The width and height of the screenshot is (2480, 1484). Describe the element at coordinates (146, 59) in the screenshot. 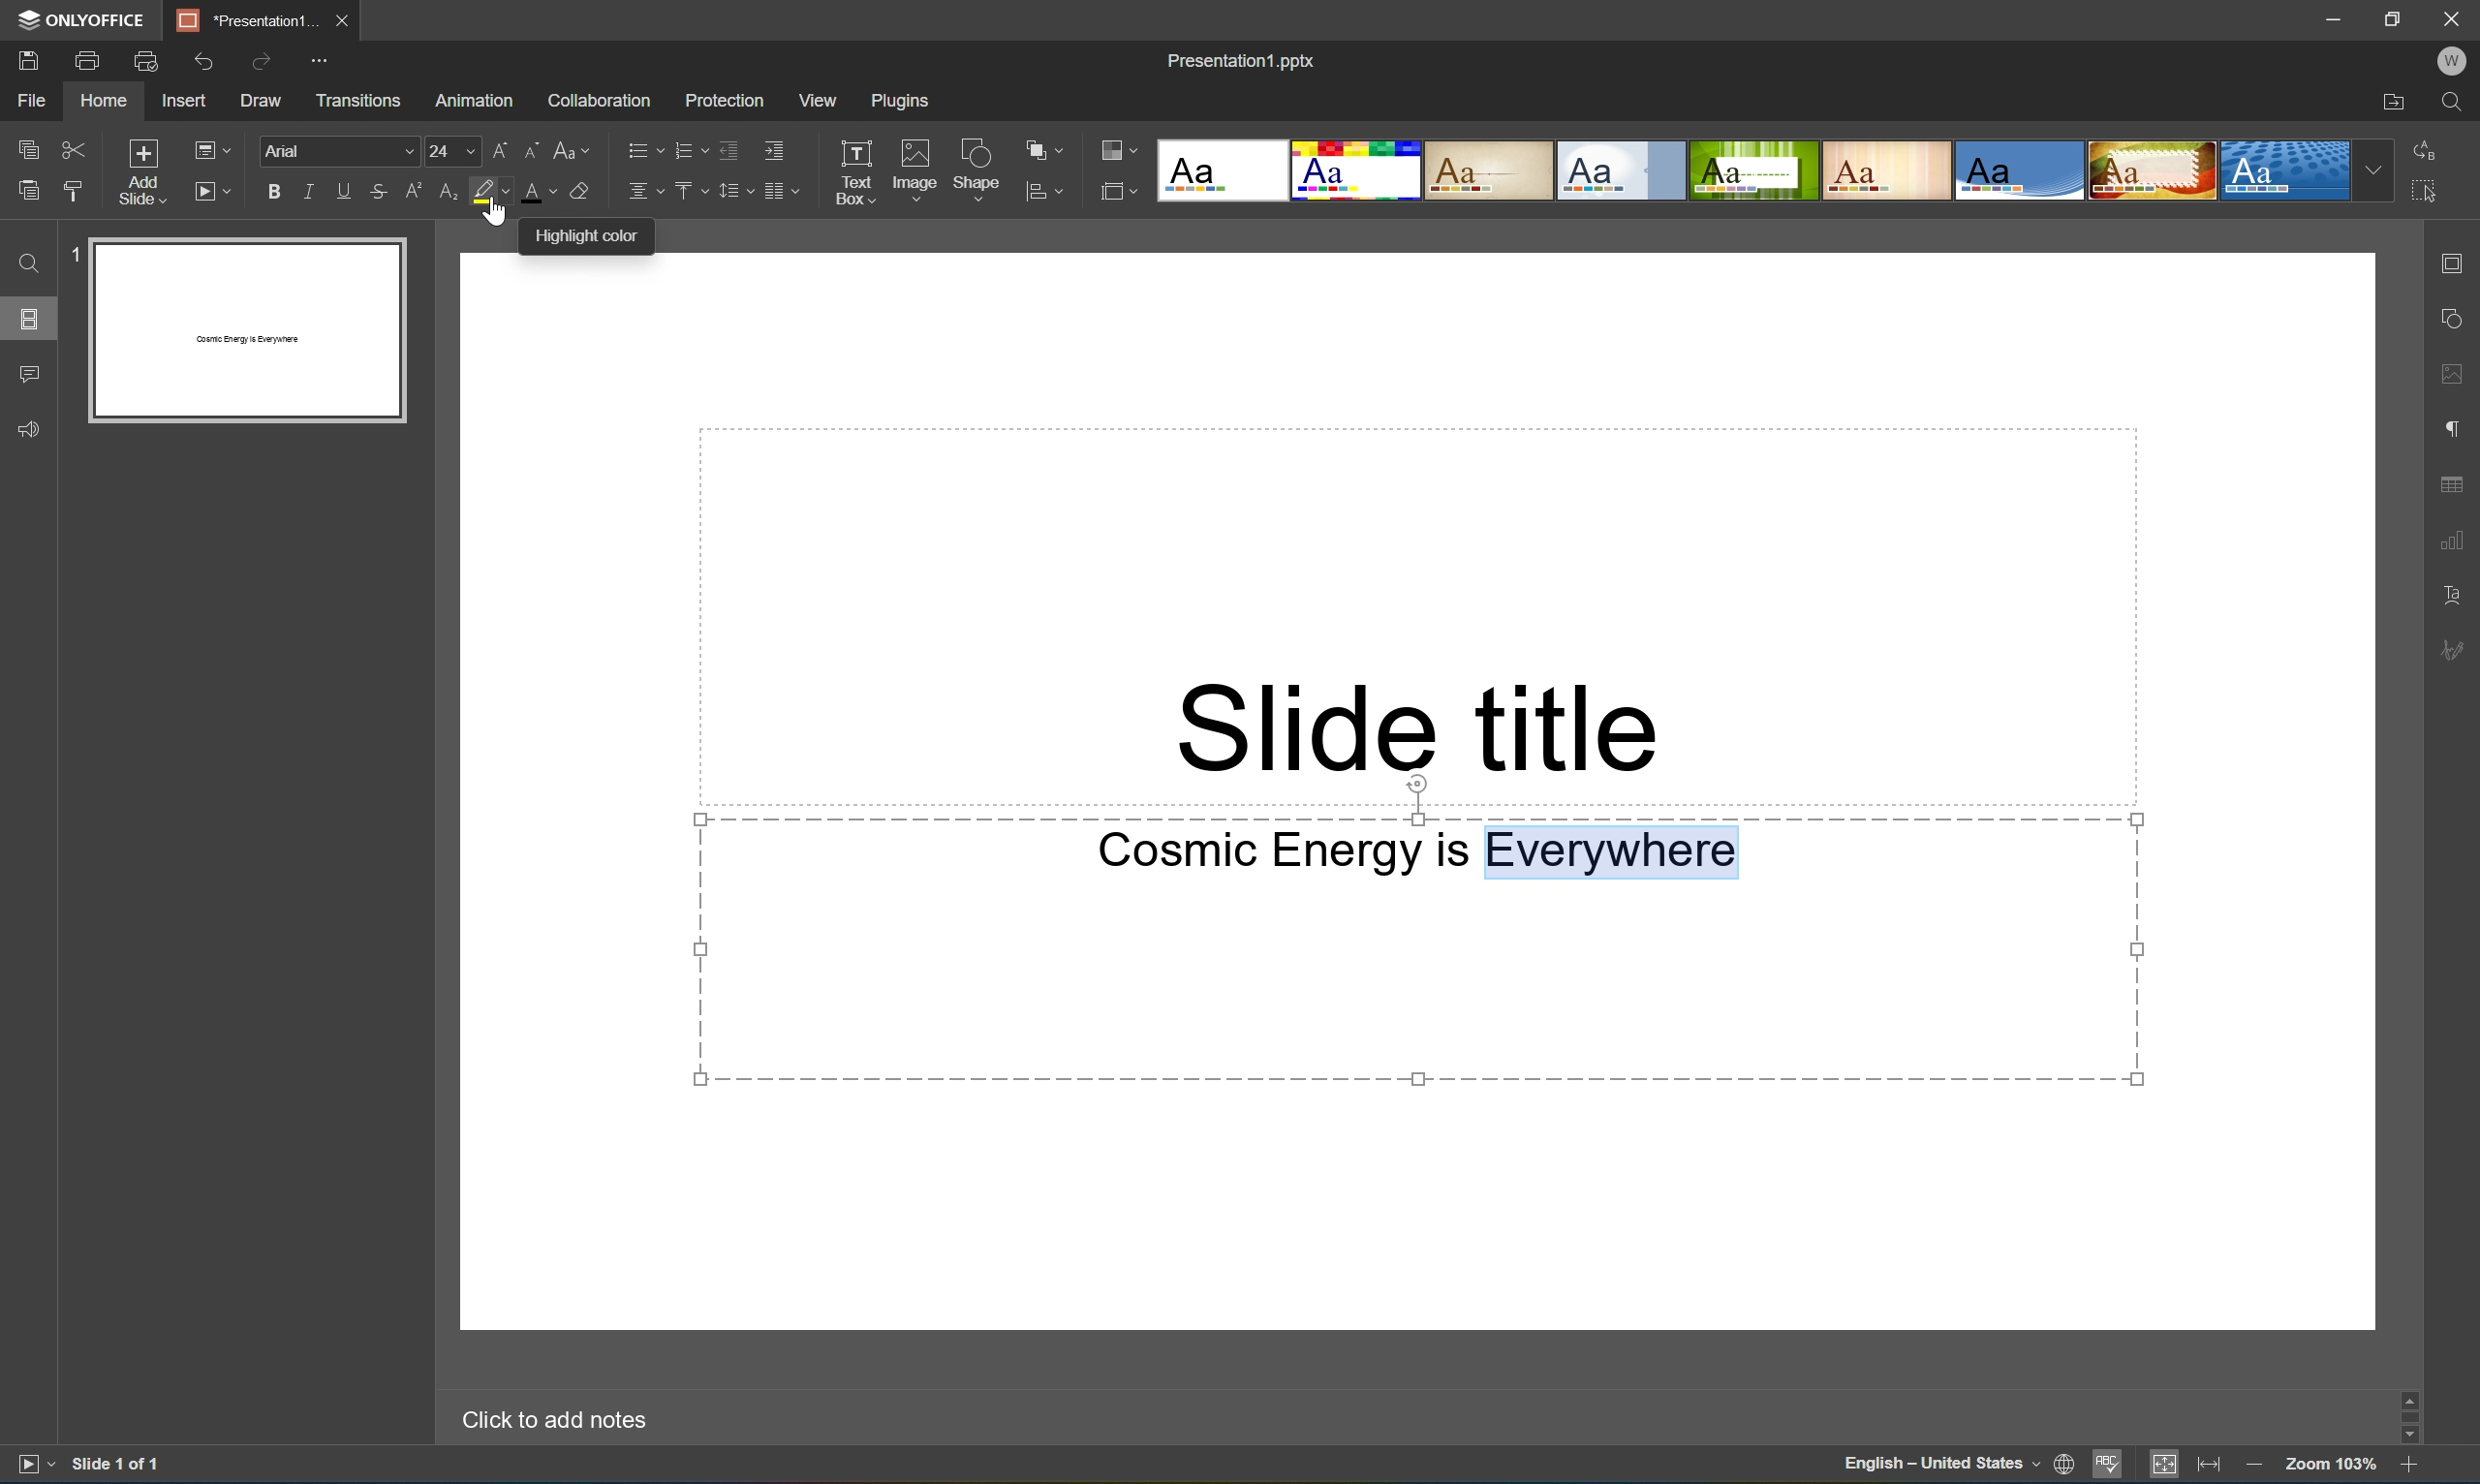

I see `Quick print` at that location.